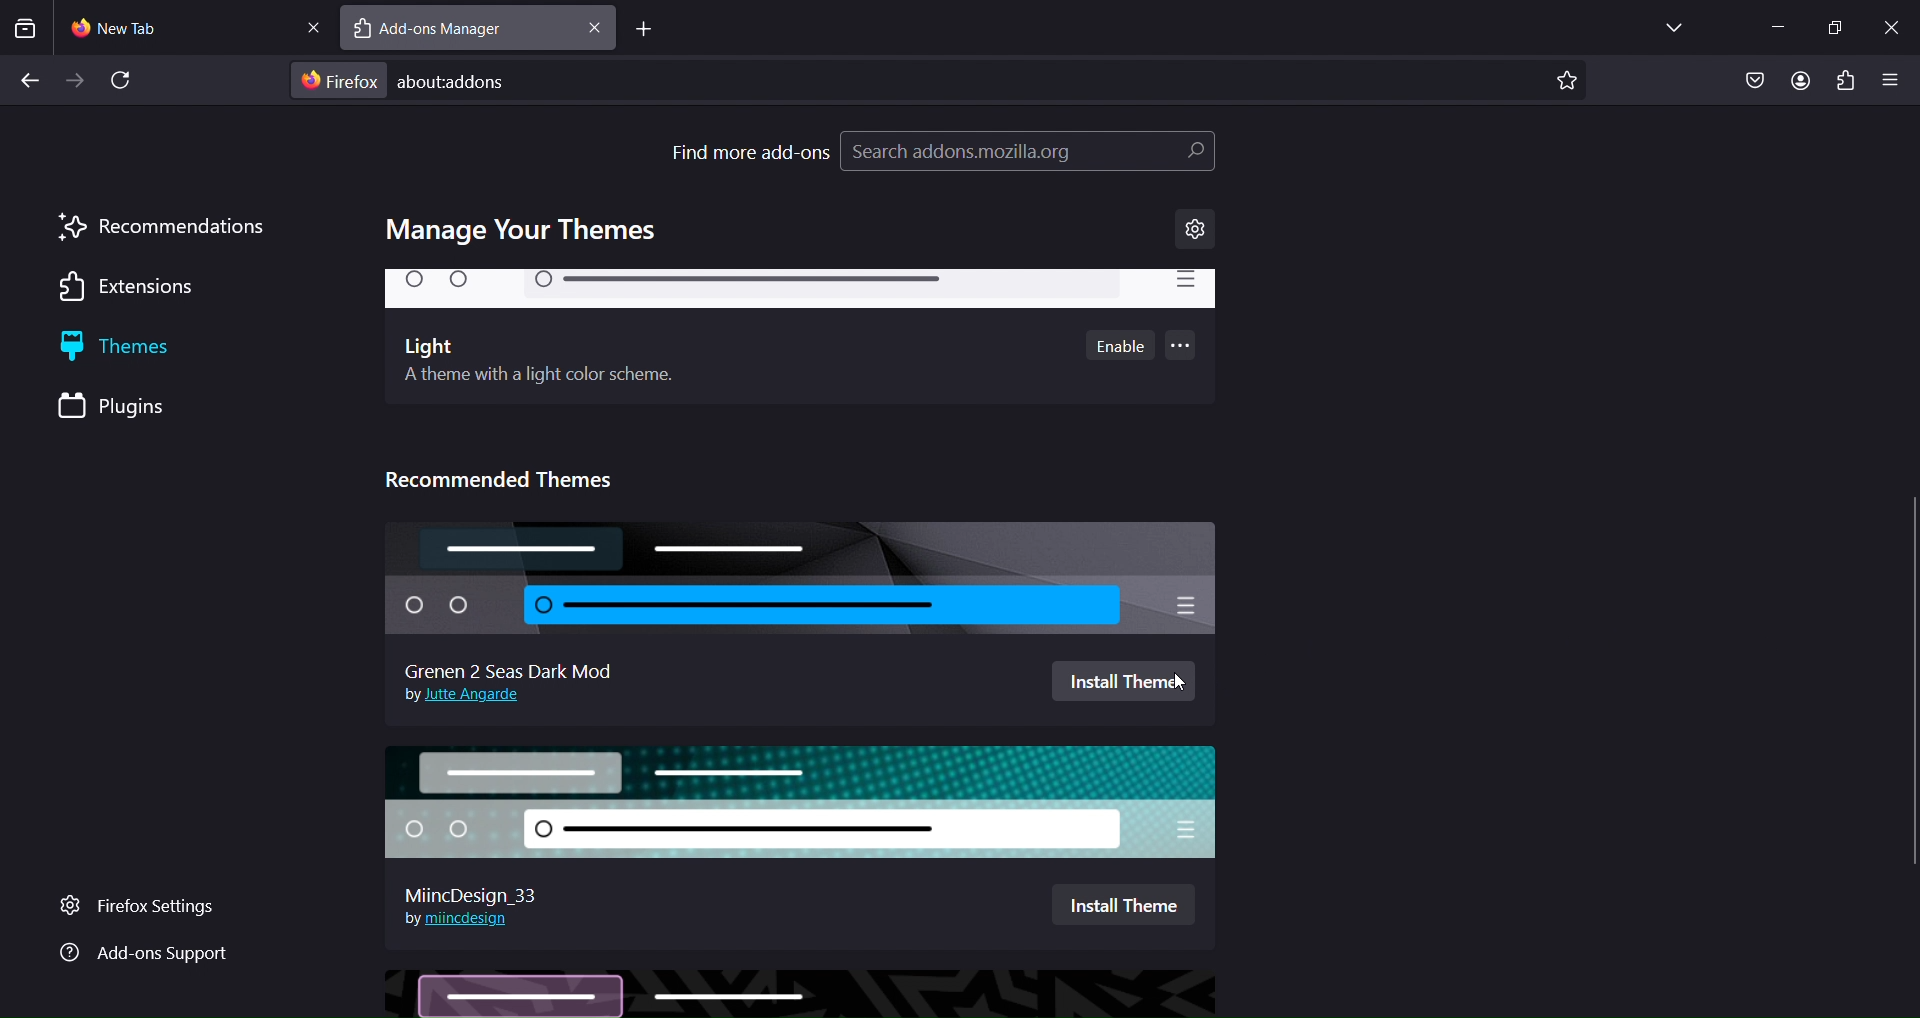  Describe the element at coordinates (1908, 342) in the screenshot. I see `scrollbar` at that location.